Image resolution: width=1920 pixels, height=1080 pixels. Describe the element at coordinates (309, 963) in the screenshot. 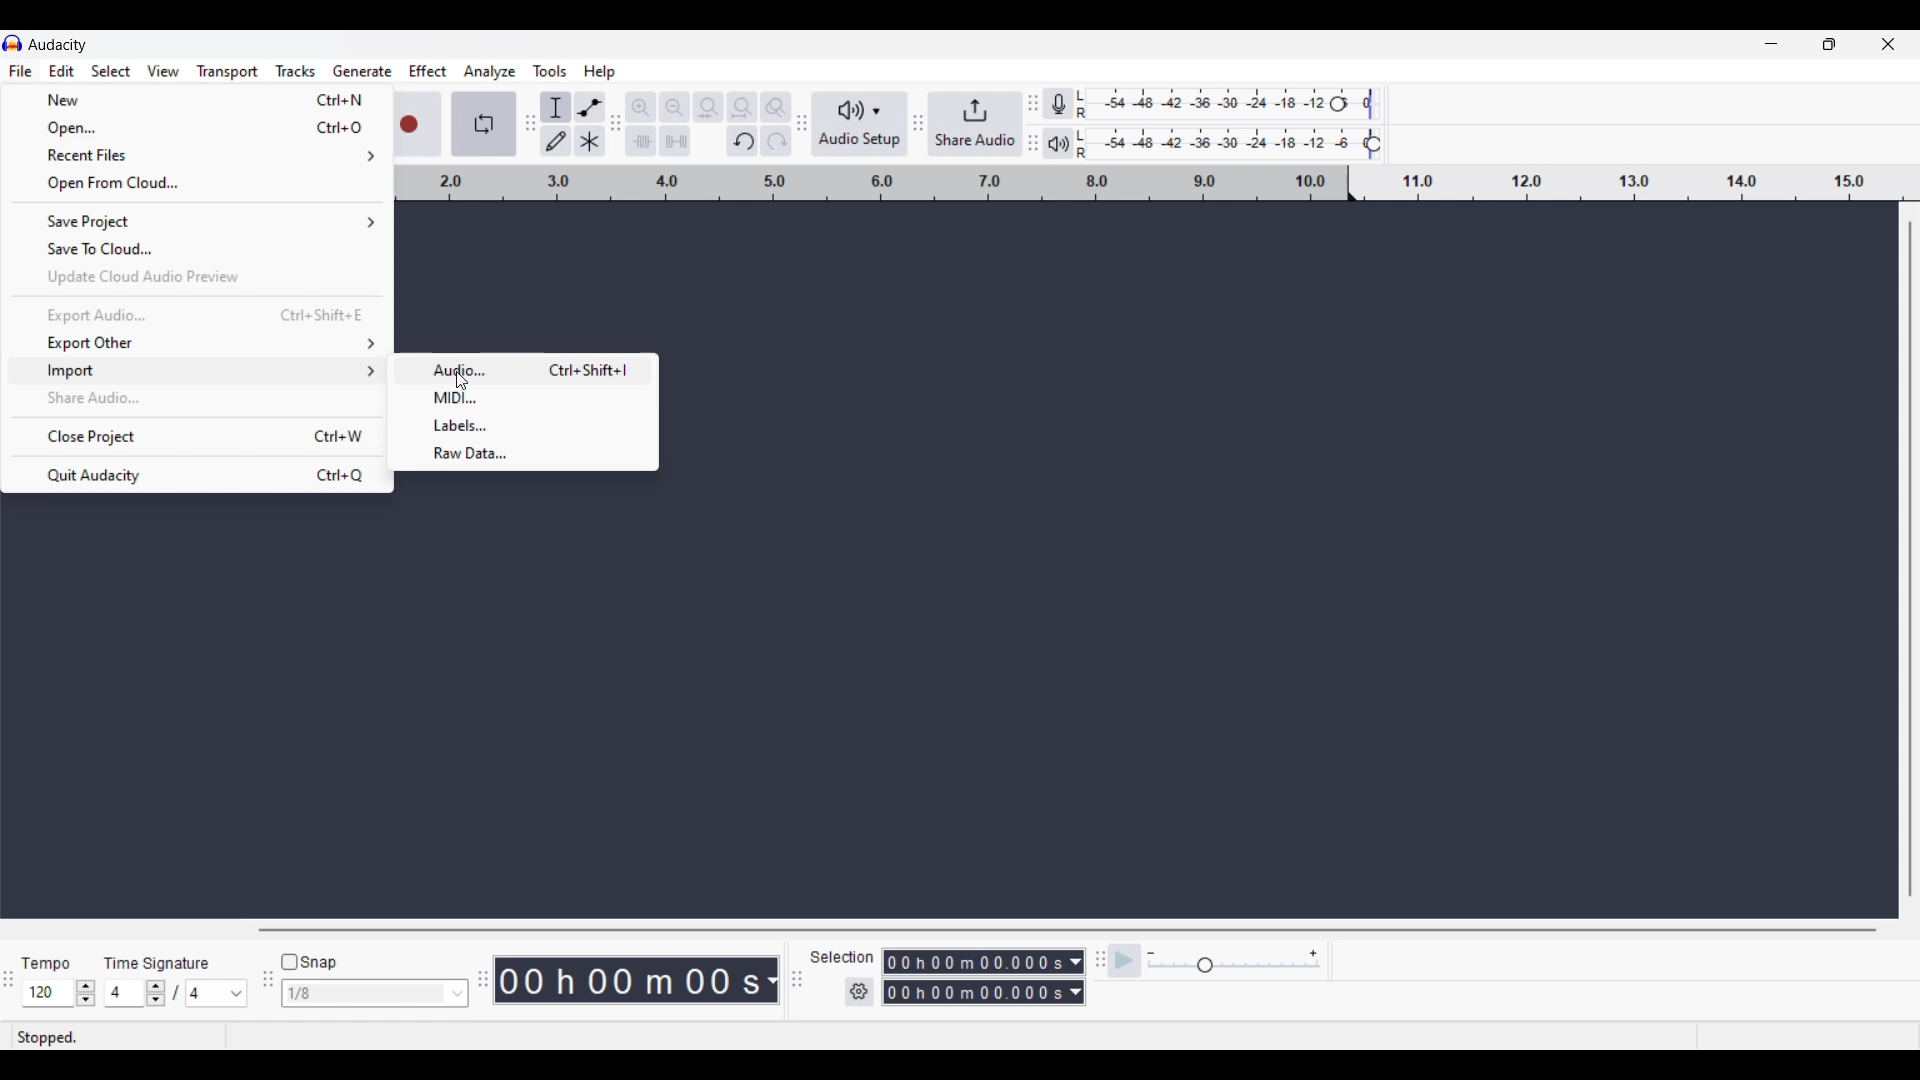

I see `Snap toggle` at that location.